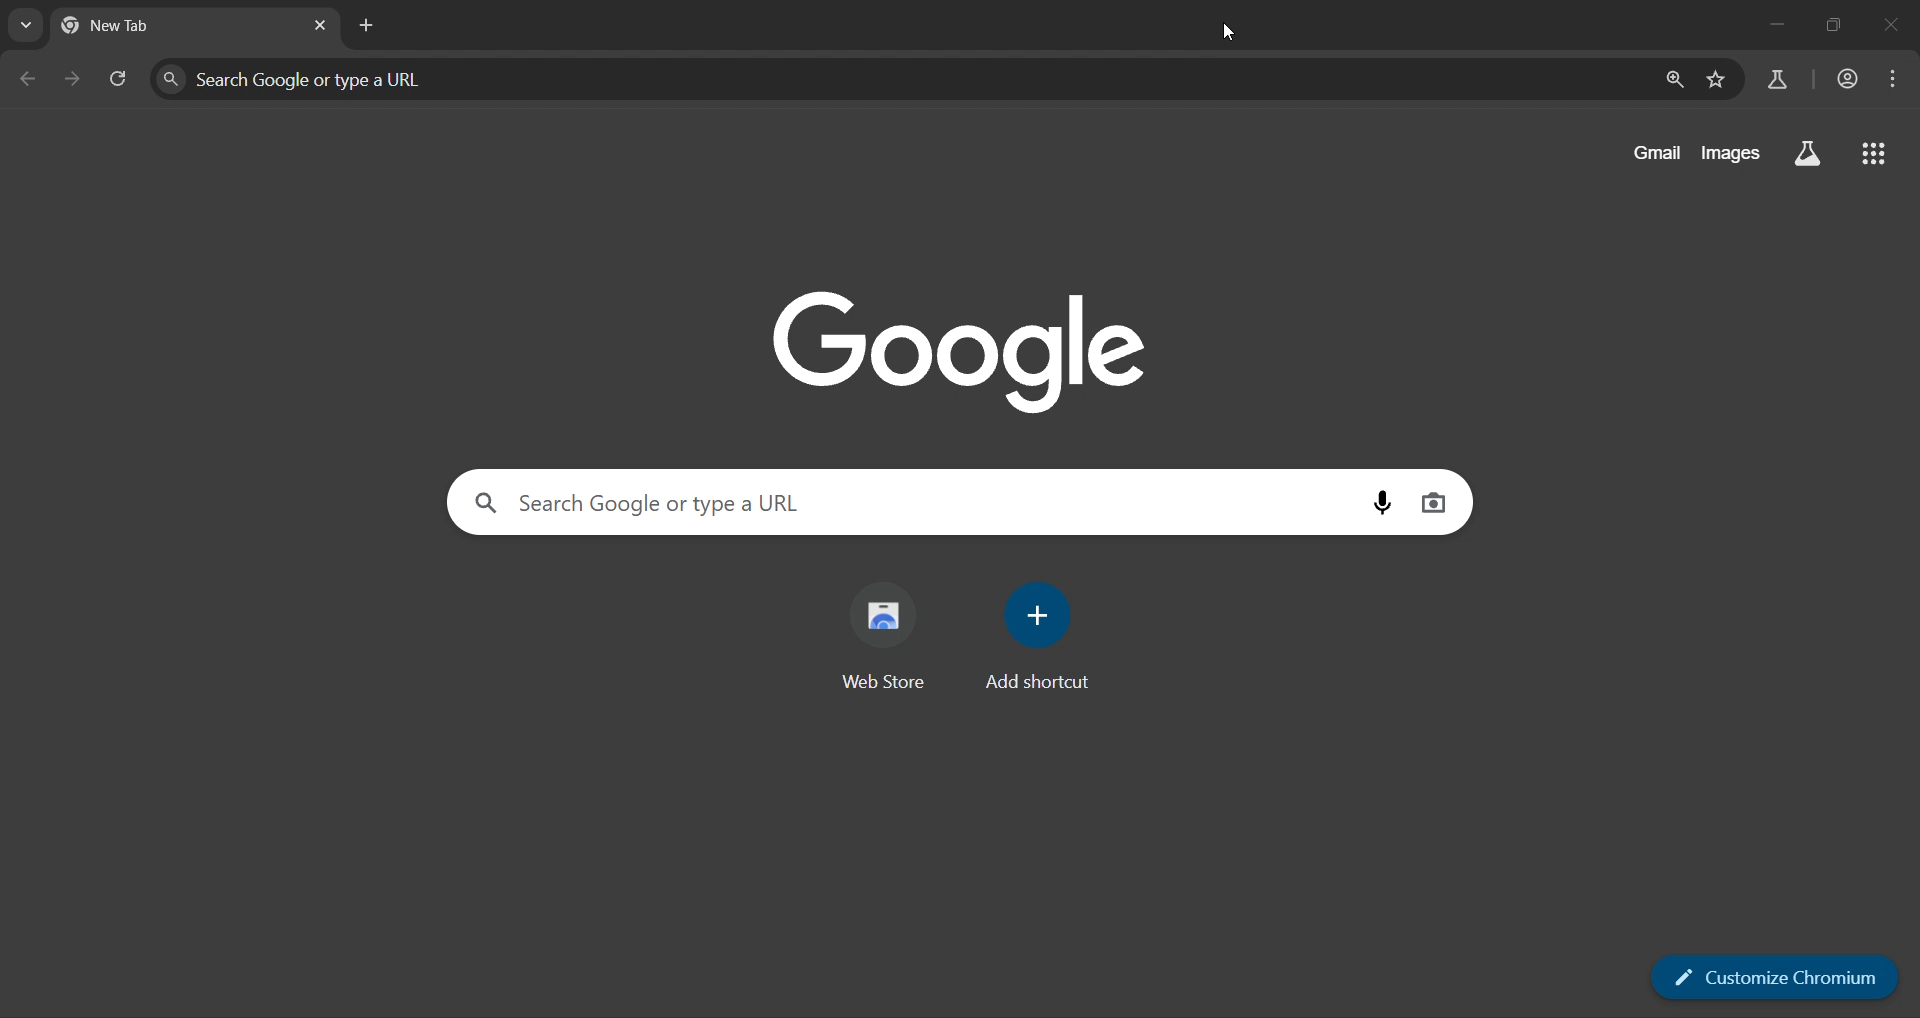 Image resolution: width=1920 pixels, height=1018 pixels. I want to click on Google logo, so click(949, 346).